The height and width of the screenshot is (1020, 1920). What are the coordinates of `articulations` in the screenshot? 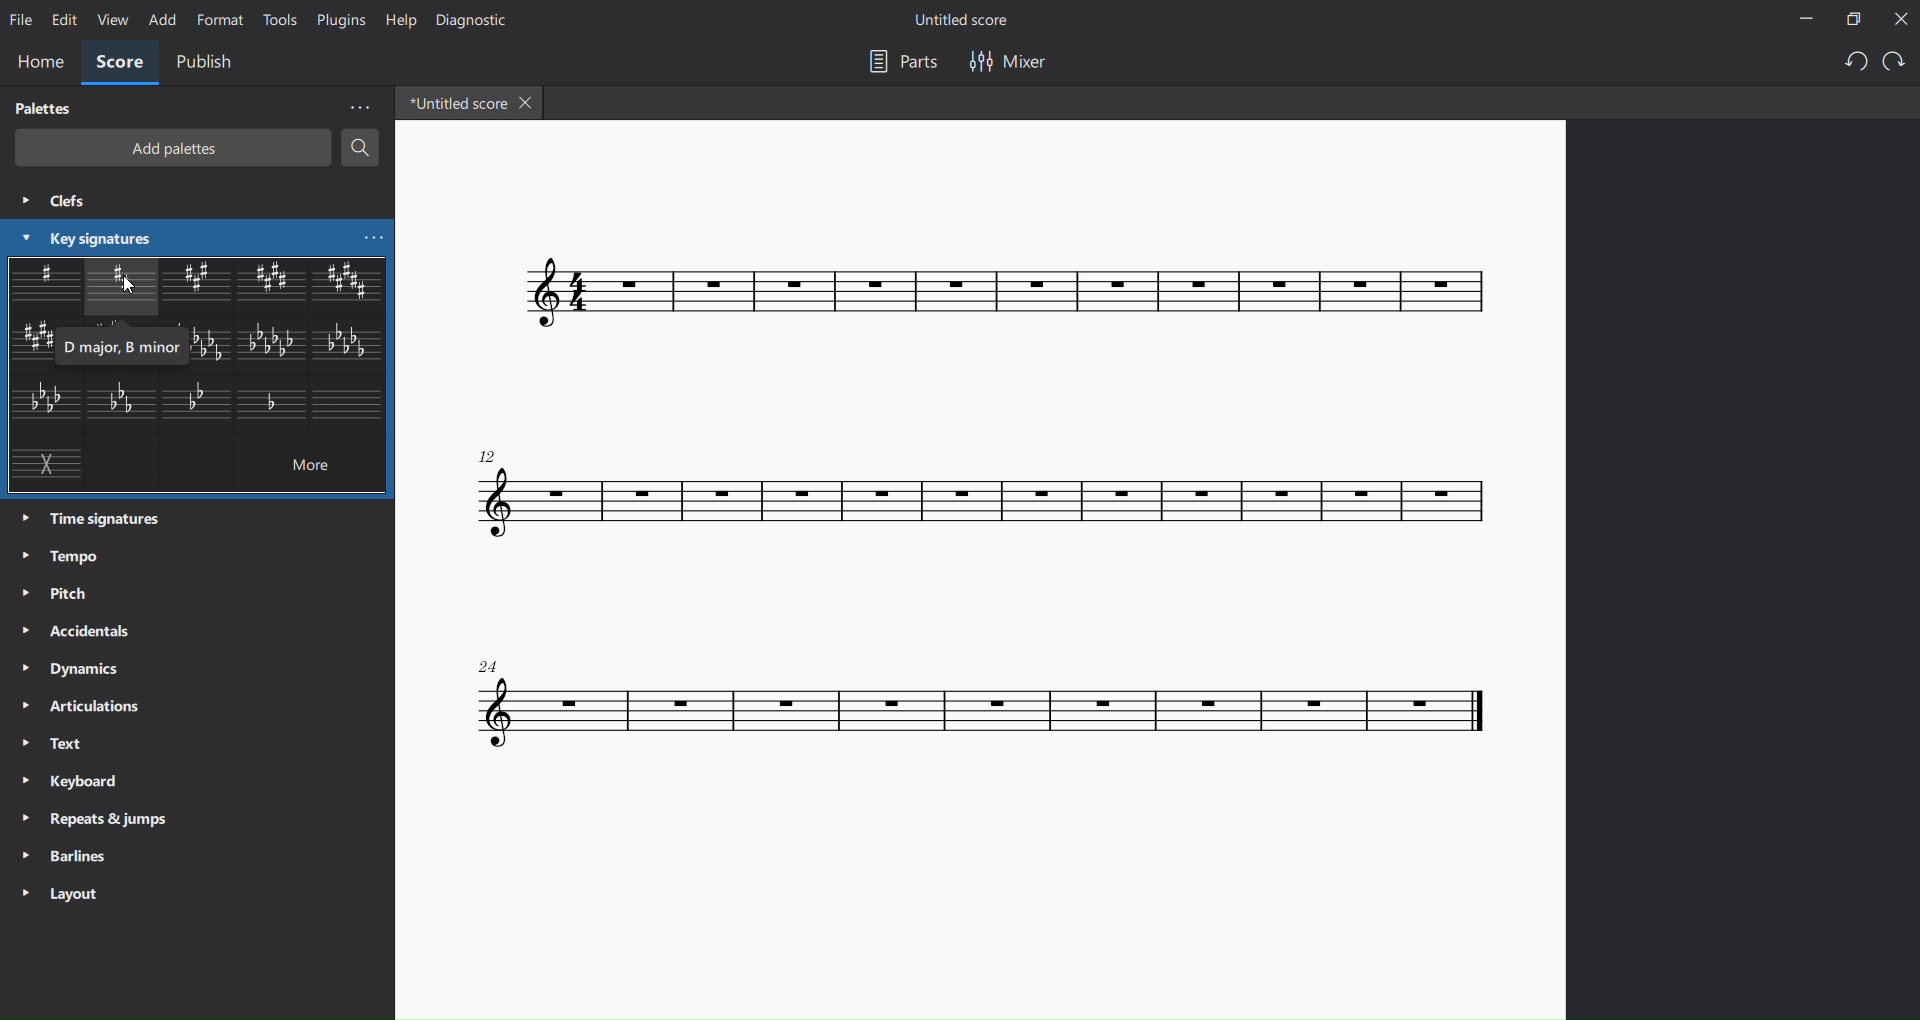 It's located at (89, 707).